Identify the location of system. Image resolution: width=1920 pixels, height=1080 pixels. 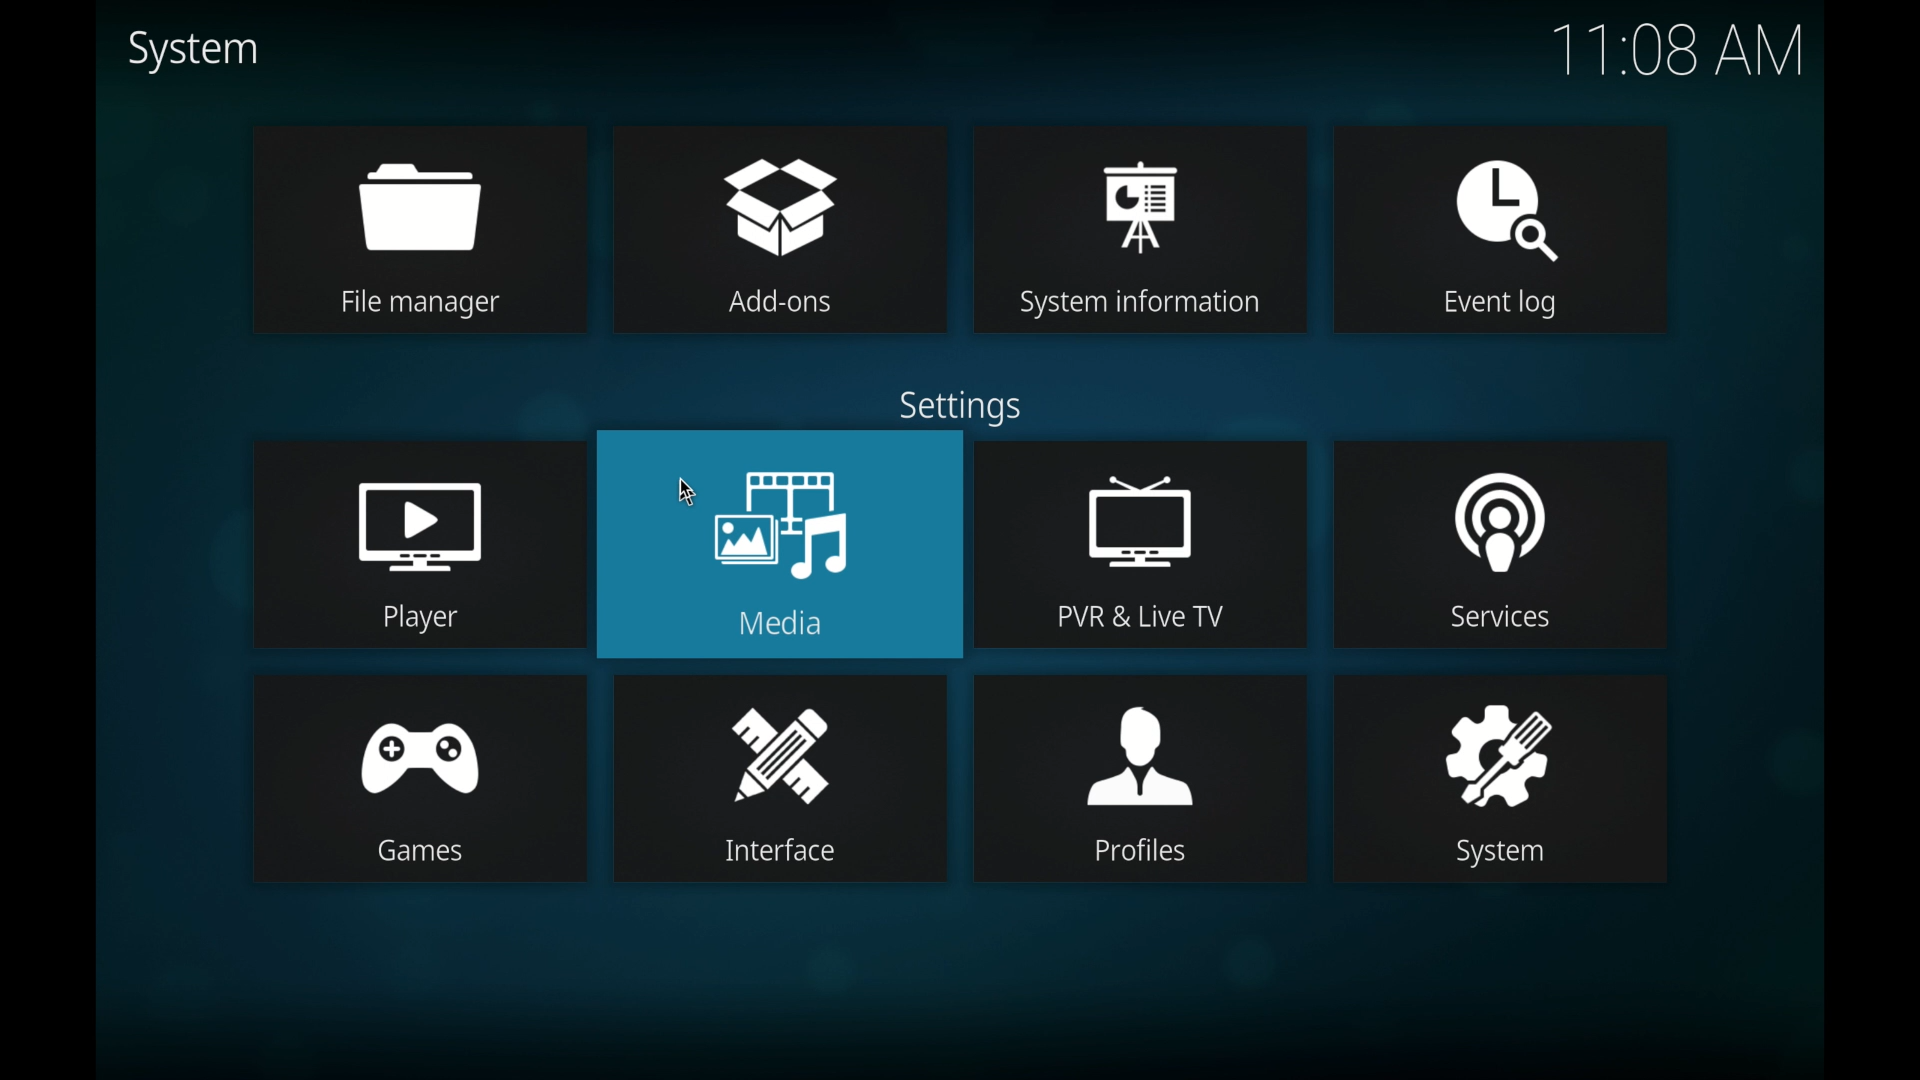
(1504, 779).